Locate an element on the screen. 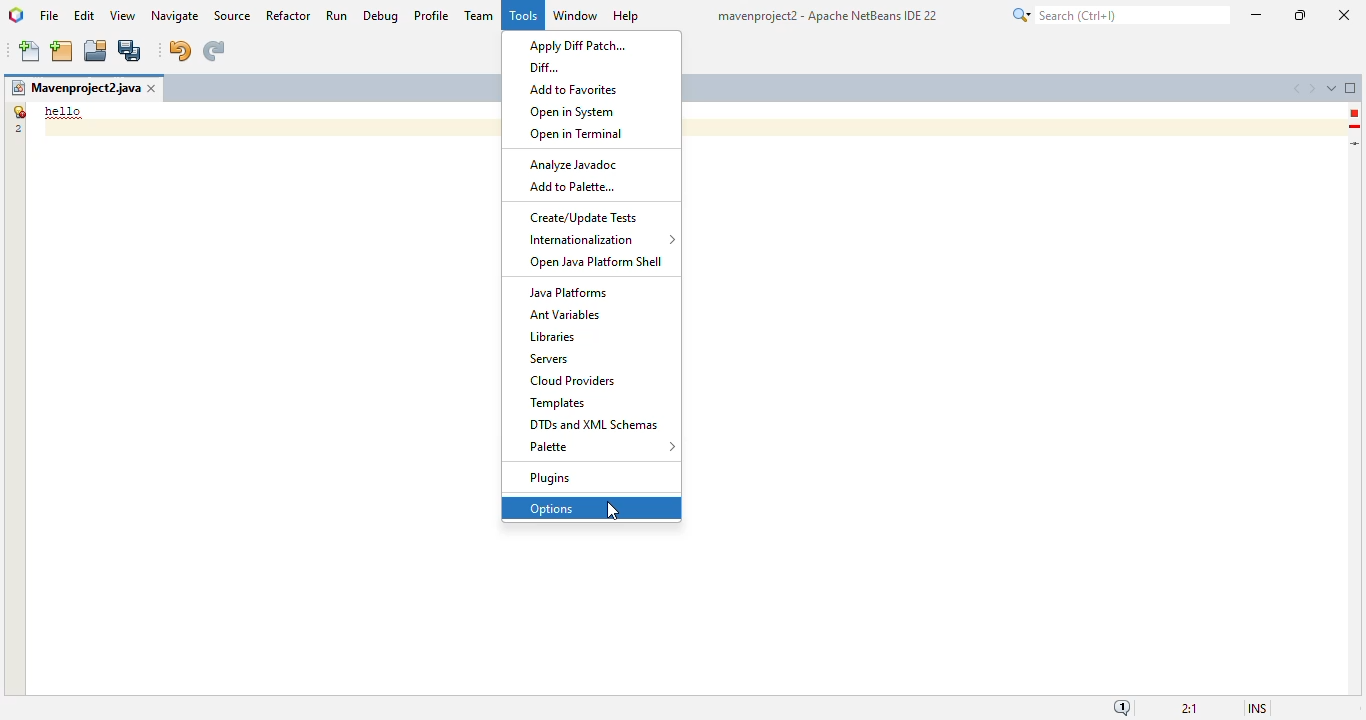  internationalization is located at coordinates (602, 240).